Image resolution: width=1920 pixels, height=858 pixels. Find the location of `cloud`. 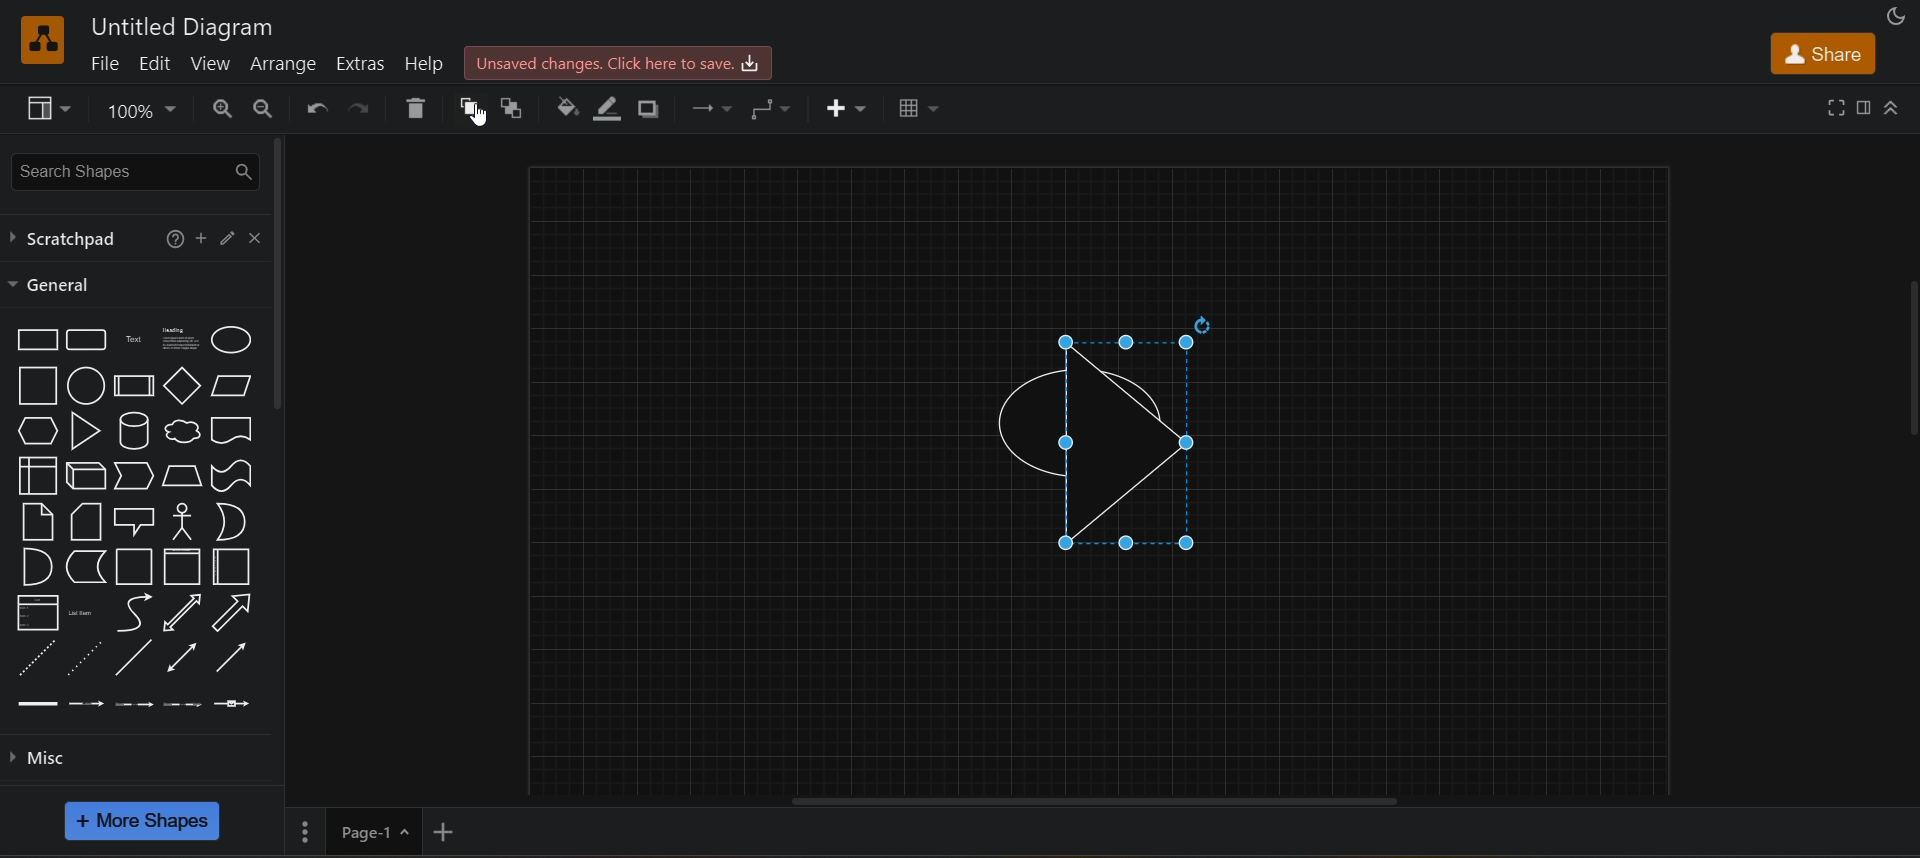

cloud is located at coordinates (181, 431).